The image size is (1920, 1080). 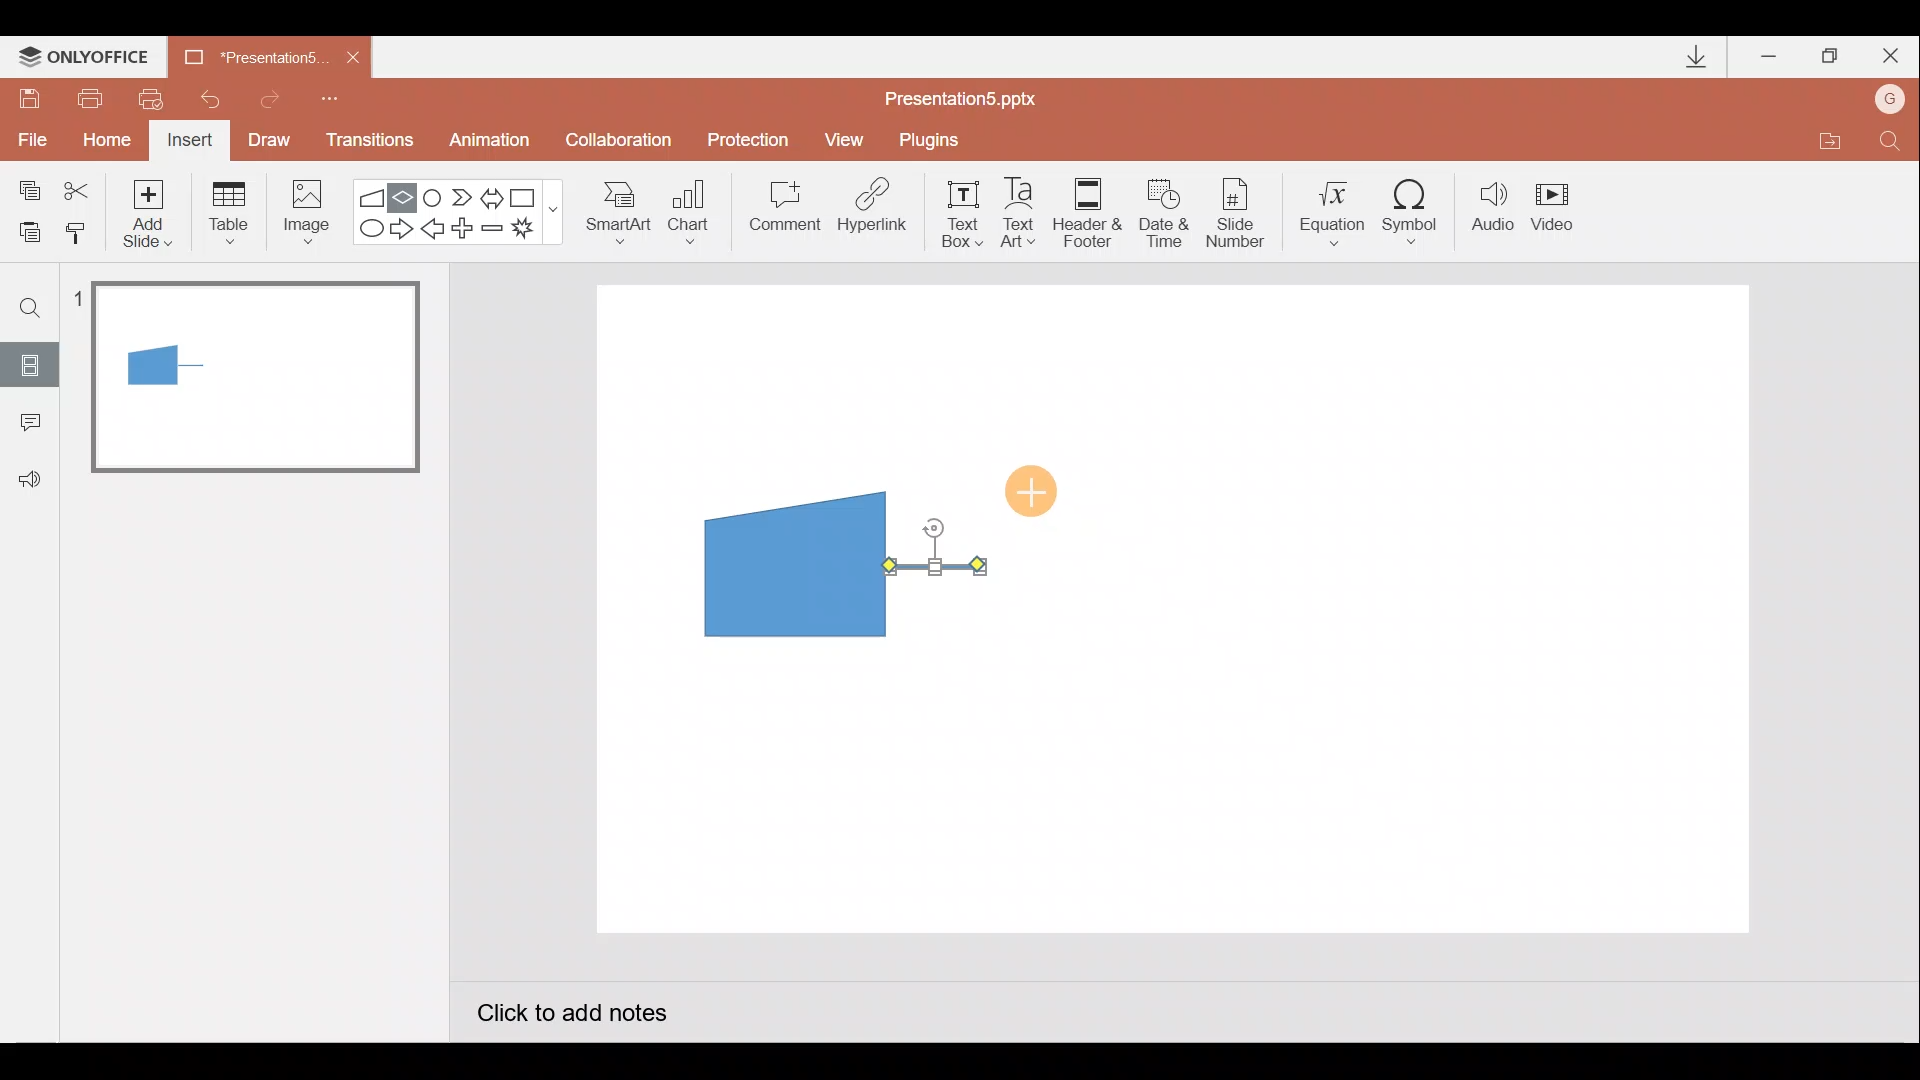 What do you see at coordinates (1421, 608) in the screenshot?
I see `Presentation slide` at bounding box center [1421, 608].